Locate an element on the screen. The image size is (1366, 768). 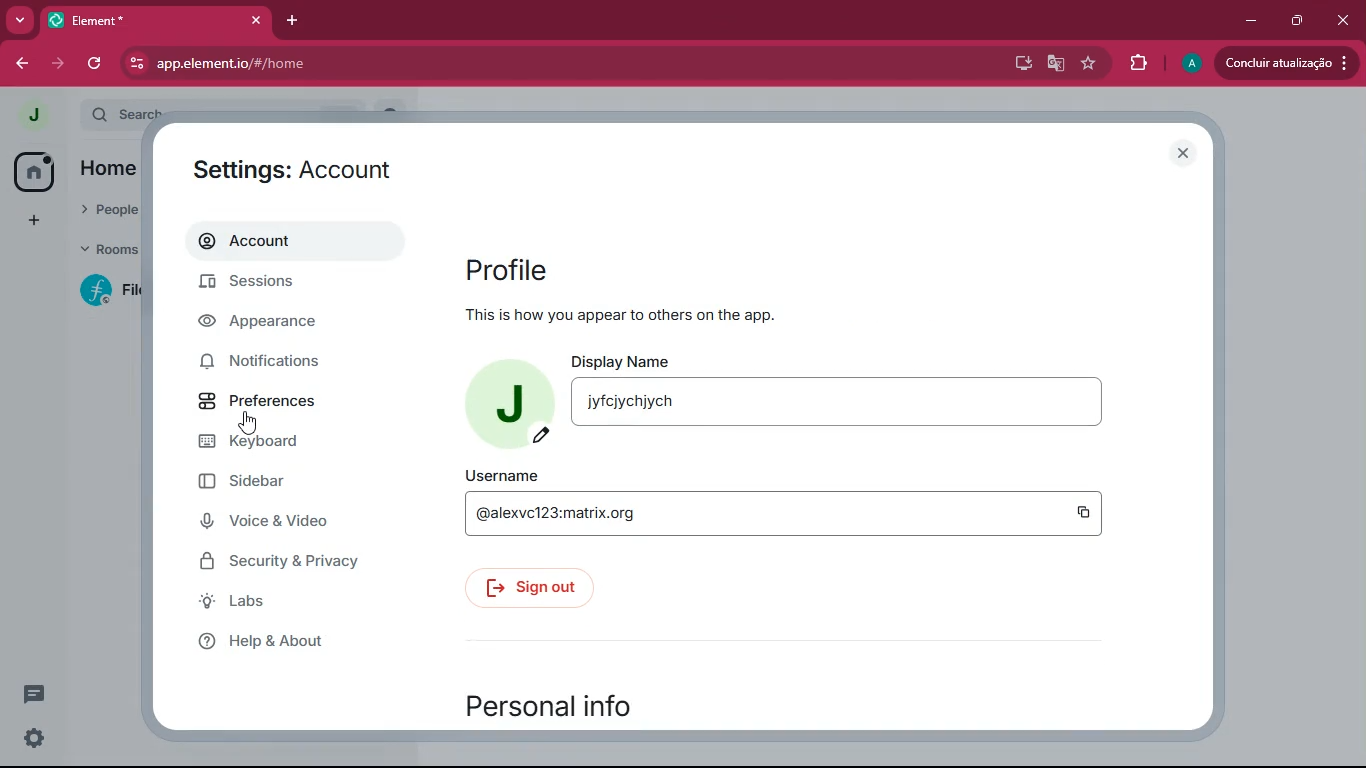
appearance is located at coordinates (279, 324).